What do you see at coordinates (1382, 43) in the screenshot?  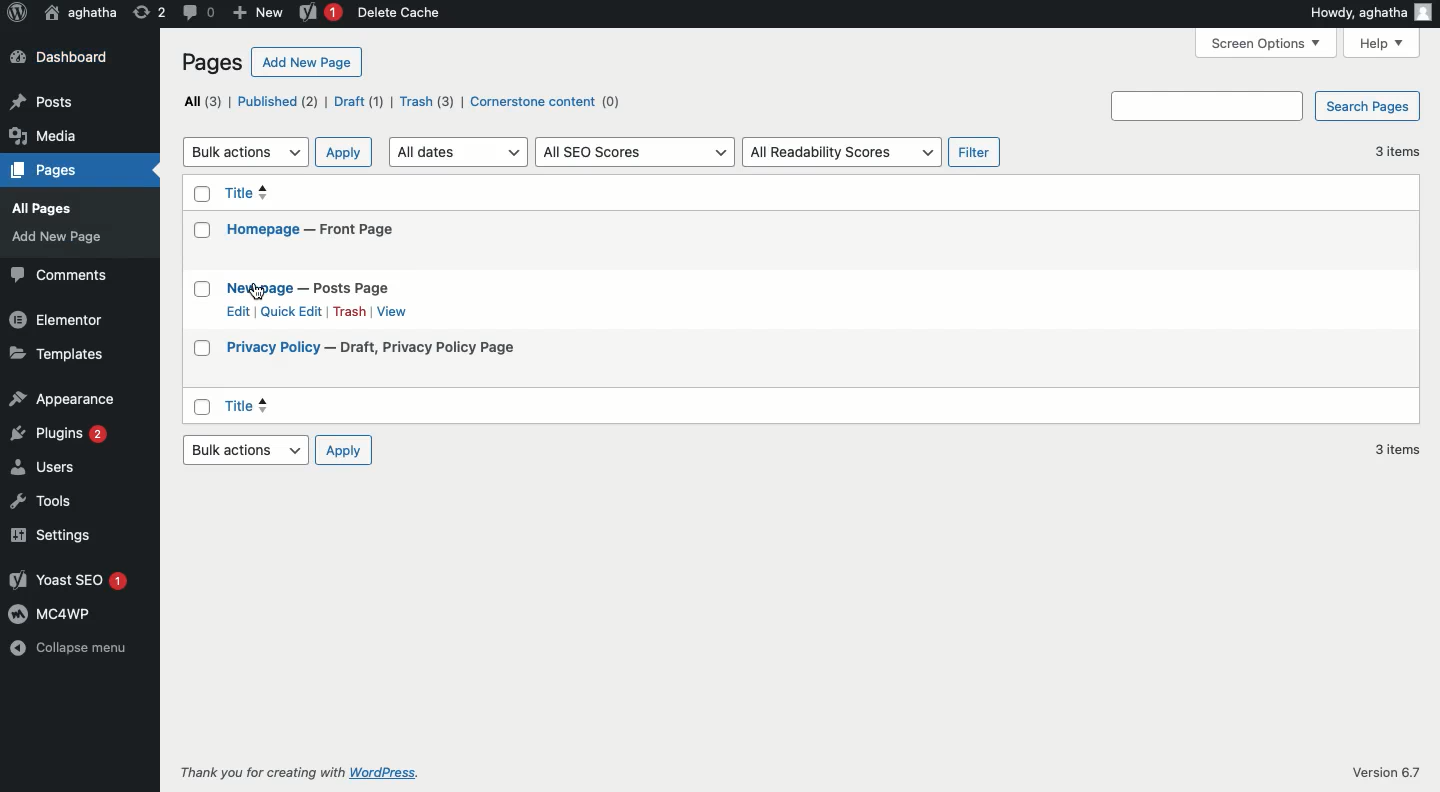 I see `Help` at bounding box center [1382, 43].